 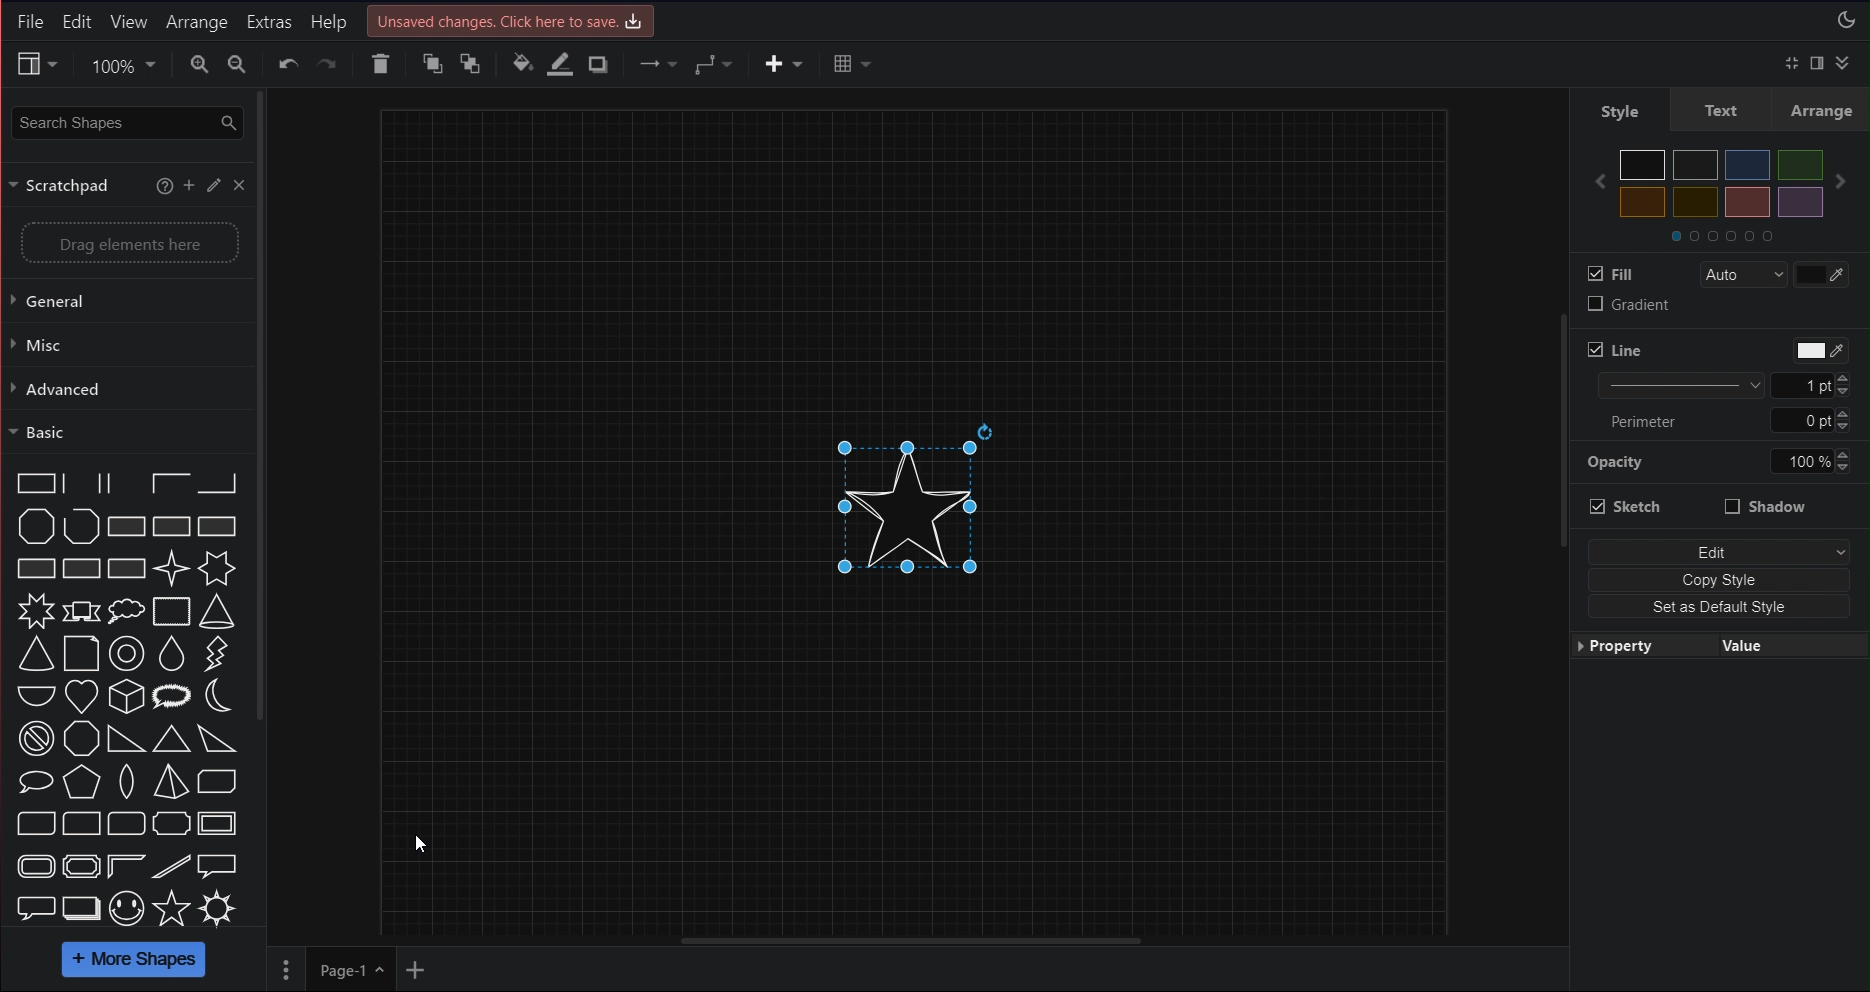 I want to click on flash, so click(x=214, y=655).